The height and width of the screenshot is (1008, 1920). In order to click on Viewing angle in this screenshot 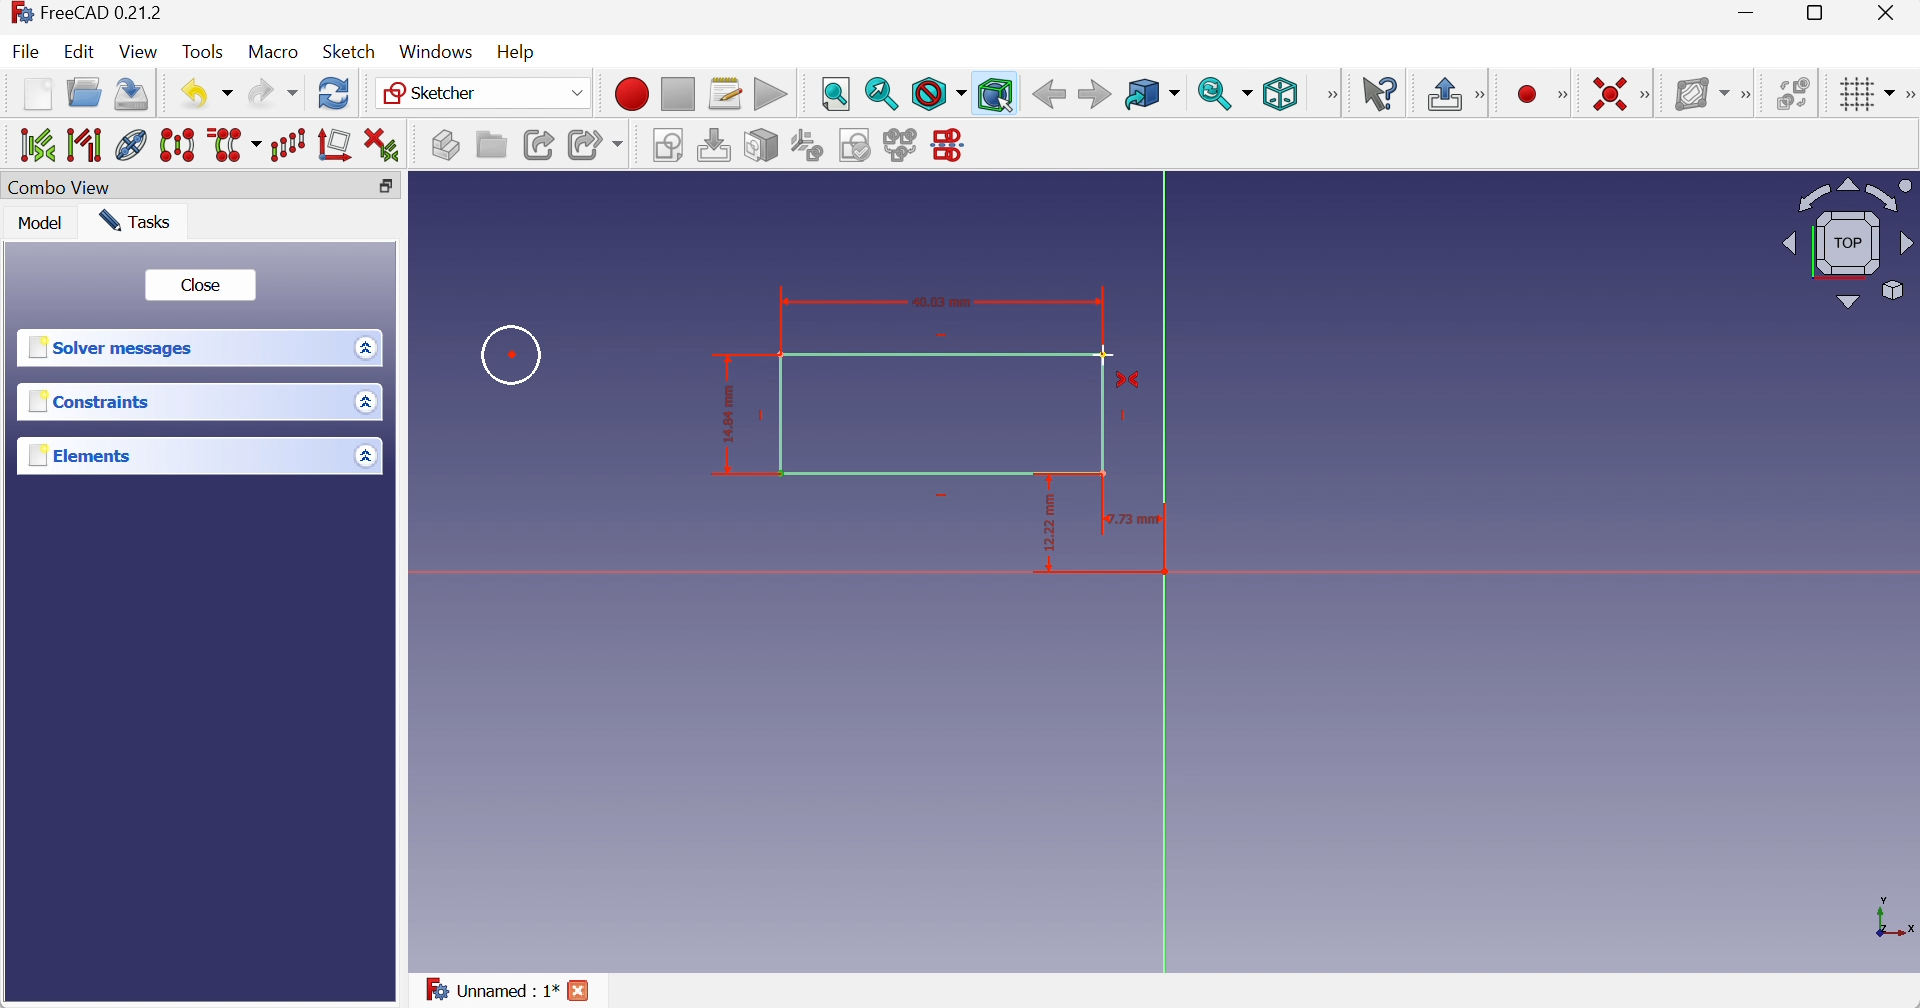, I will do `click(1847, 246)`.